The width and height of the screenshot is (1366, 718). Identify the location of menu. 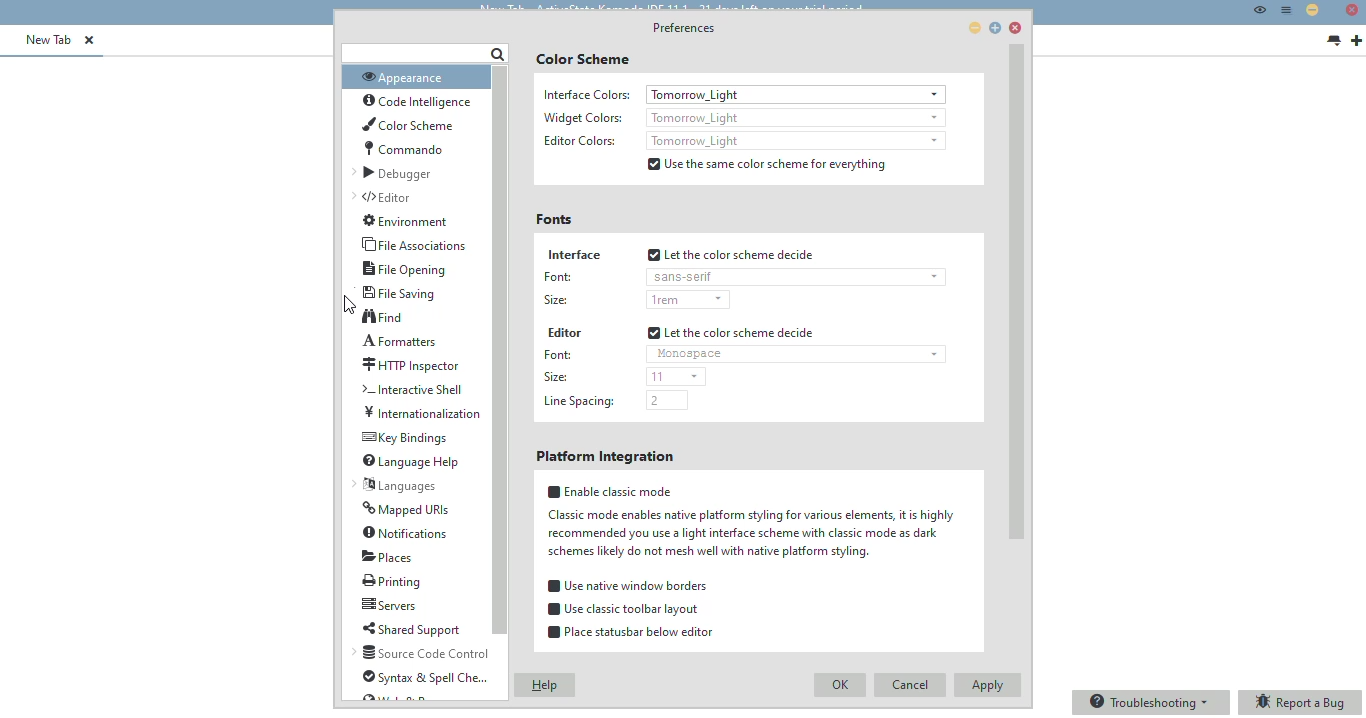
(1287, 10).